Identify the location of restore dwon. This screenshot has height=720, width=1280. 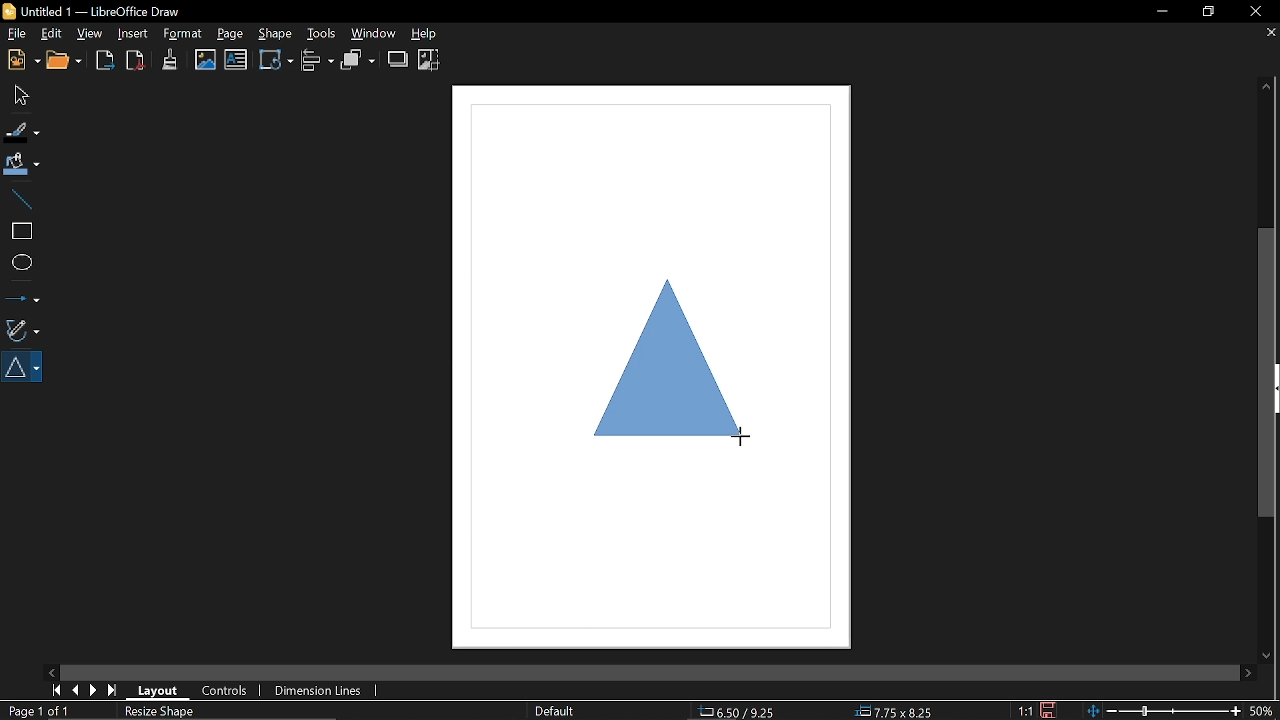
(1209, 13).